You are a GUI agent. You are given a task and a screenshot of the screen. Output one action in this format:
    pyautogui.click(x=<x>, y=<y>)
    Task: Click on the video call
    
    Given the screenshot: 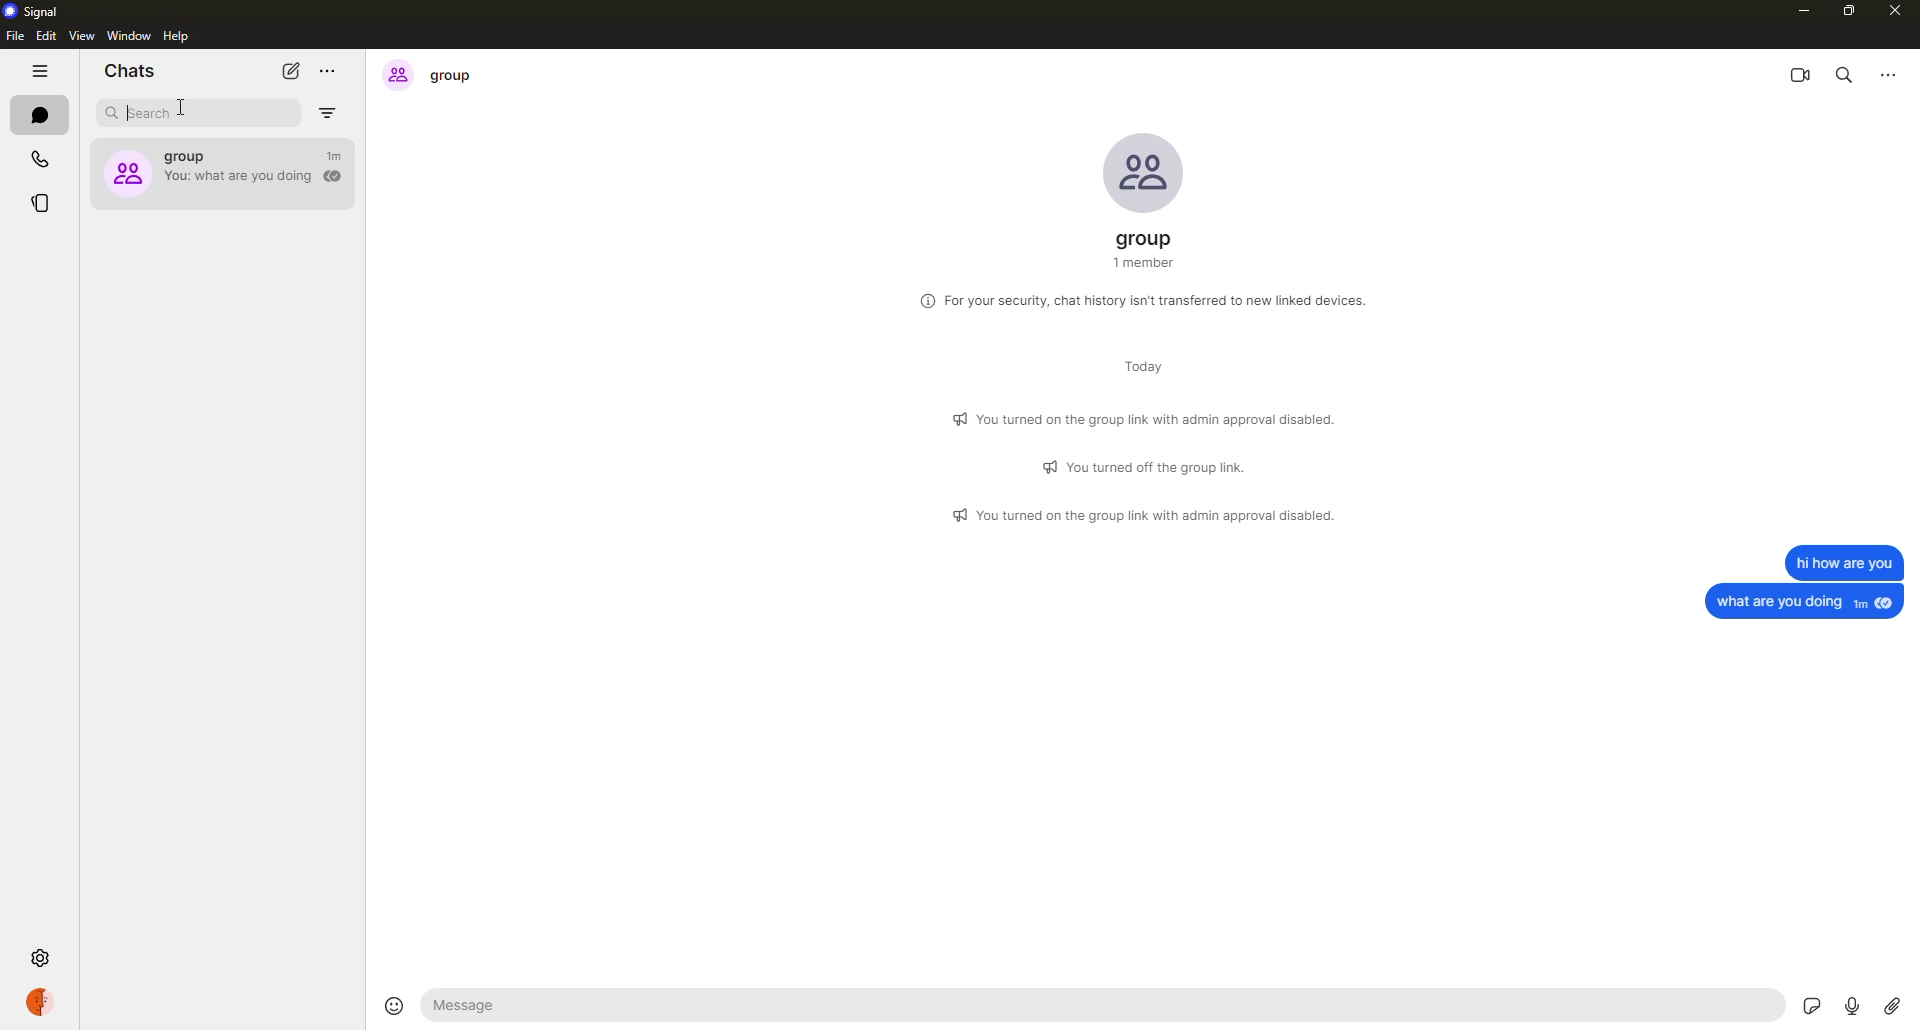 What is the action you would take?
    pyautogui.click(x=1801, y=73)
    